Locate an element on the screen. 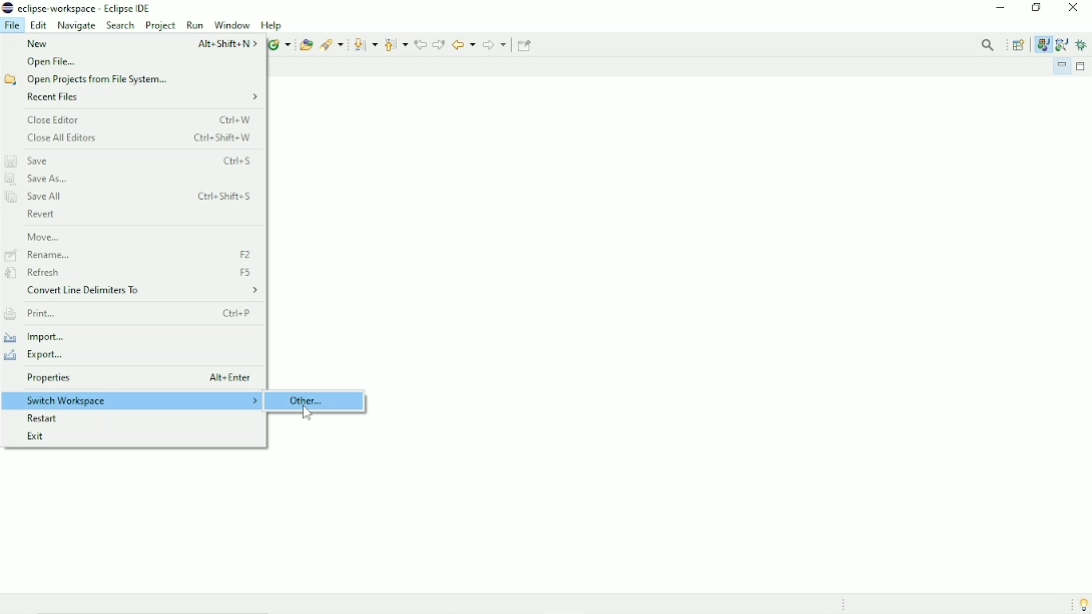 Image resolution: width=1092 pixels, height=614 pixels. Tip is located at coordinates (1079, 604).